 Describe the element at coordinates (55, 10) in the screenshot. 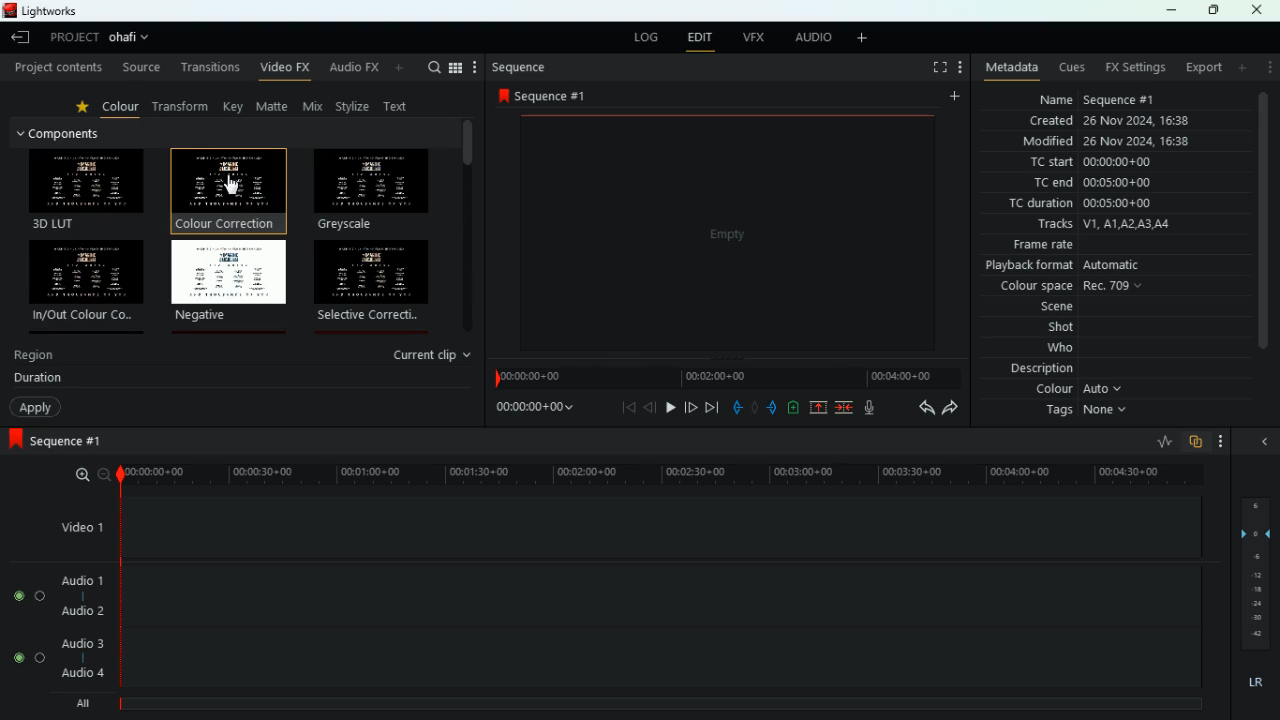

I see `loghtworks` at that location.